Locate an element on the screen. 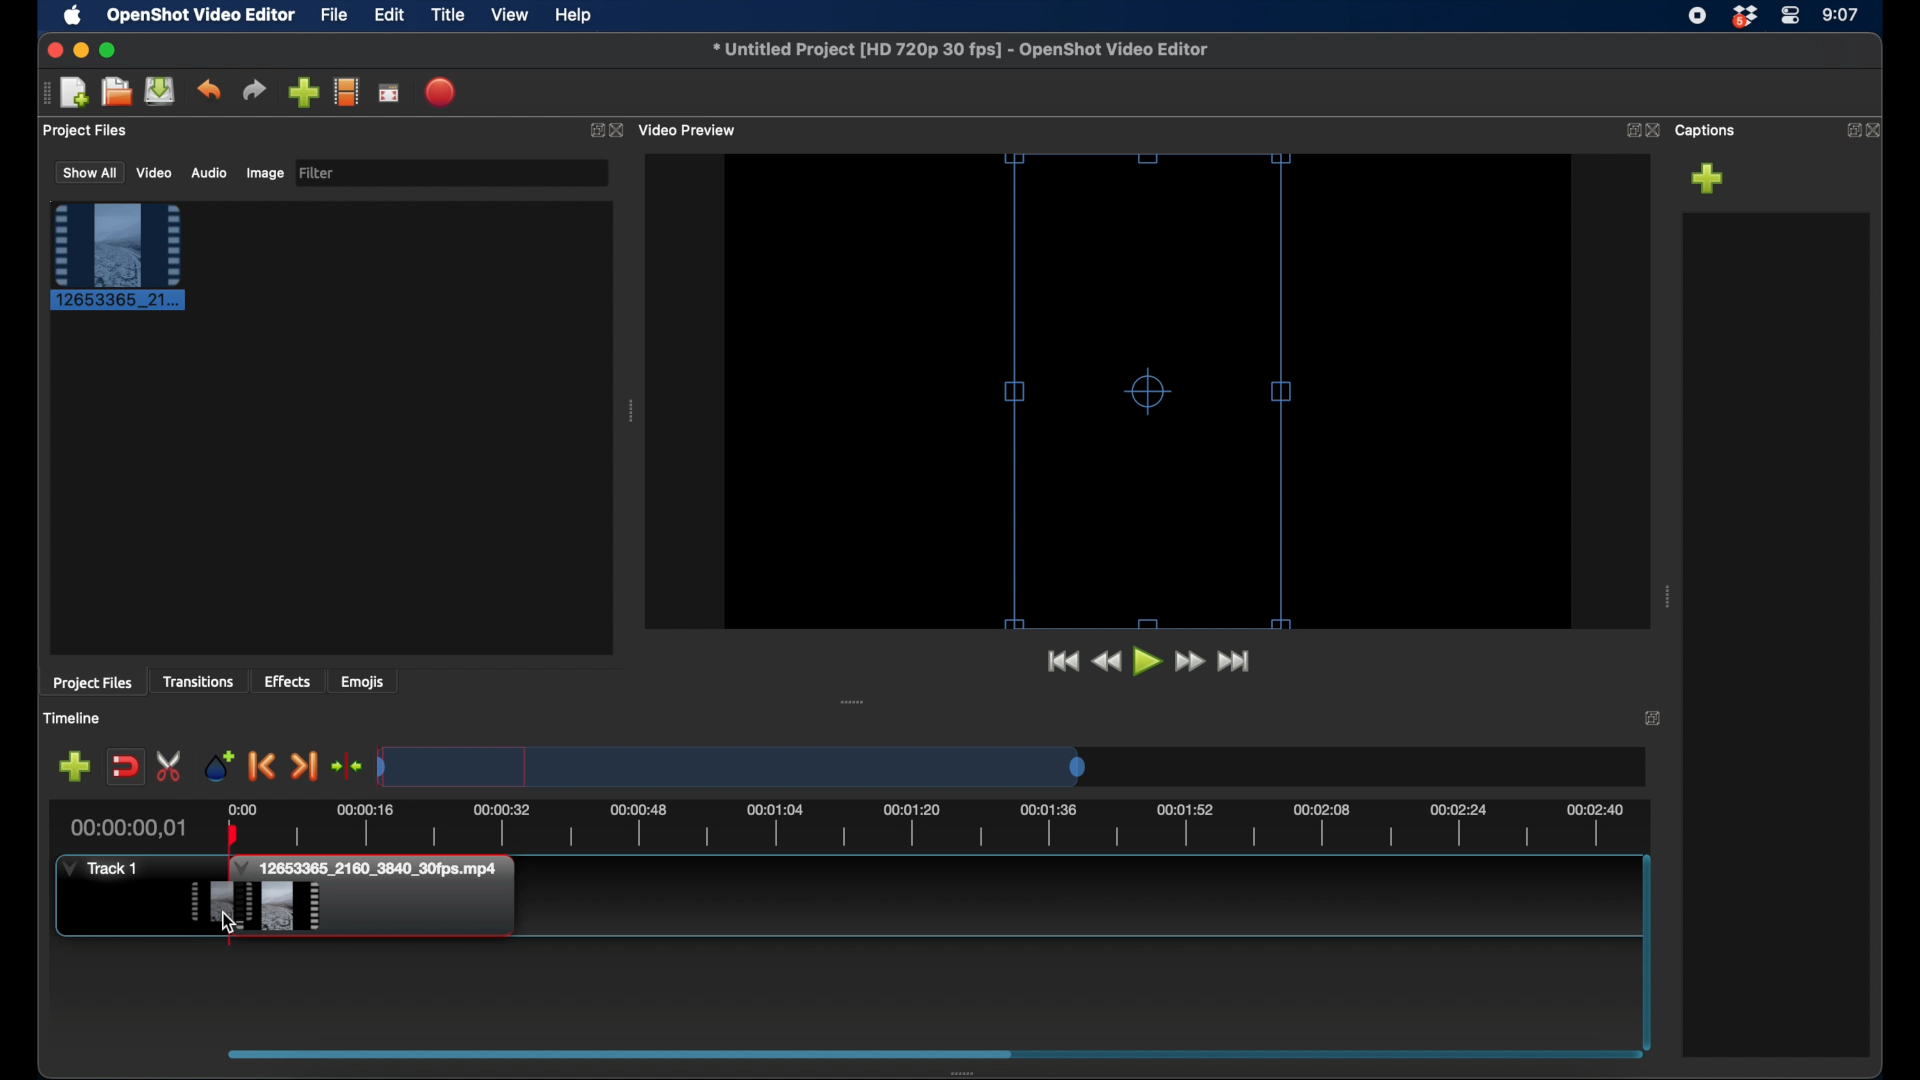 This screenshot has height=1080, width=1920. minimize is located at coordinates (83, 50).